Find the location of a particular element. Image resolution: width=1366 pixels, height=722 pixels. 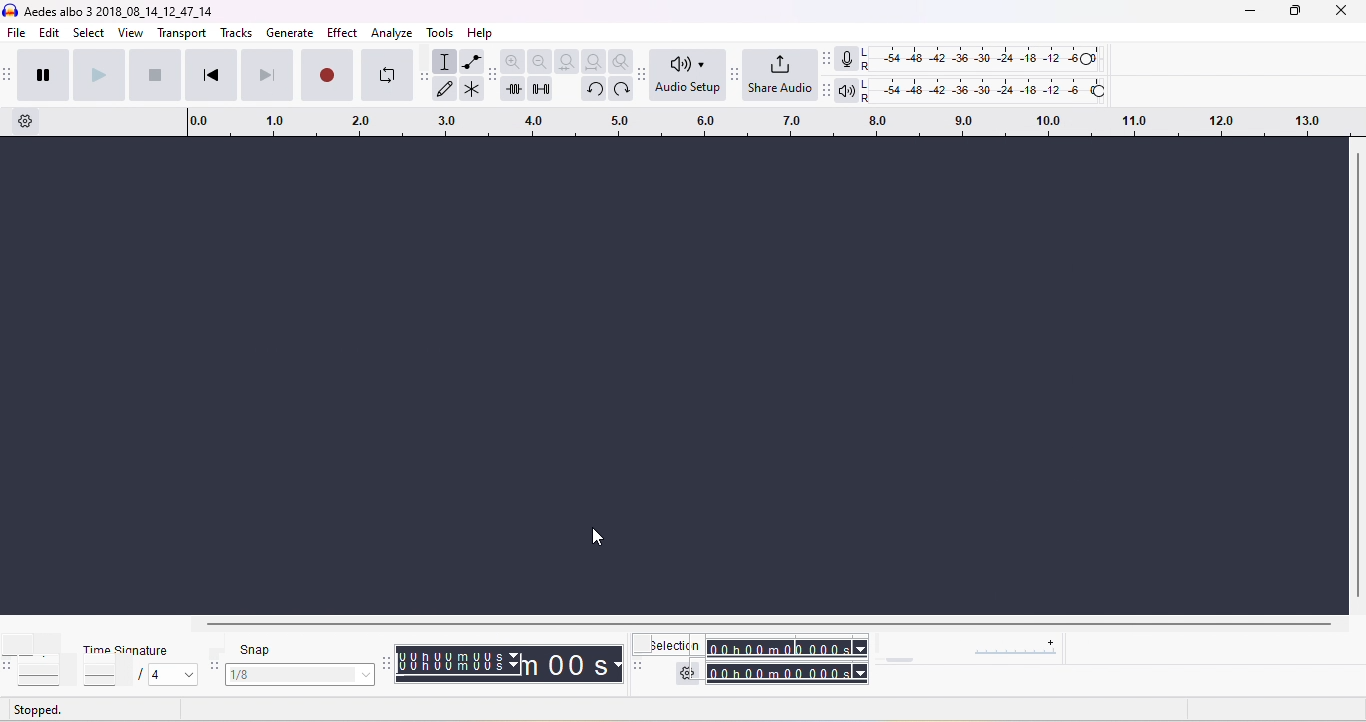

tracks is located at coordinates (236, 33).